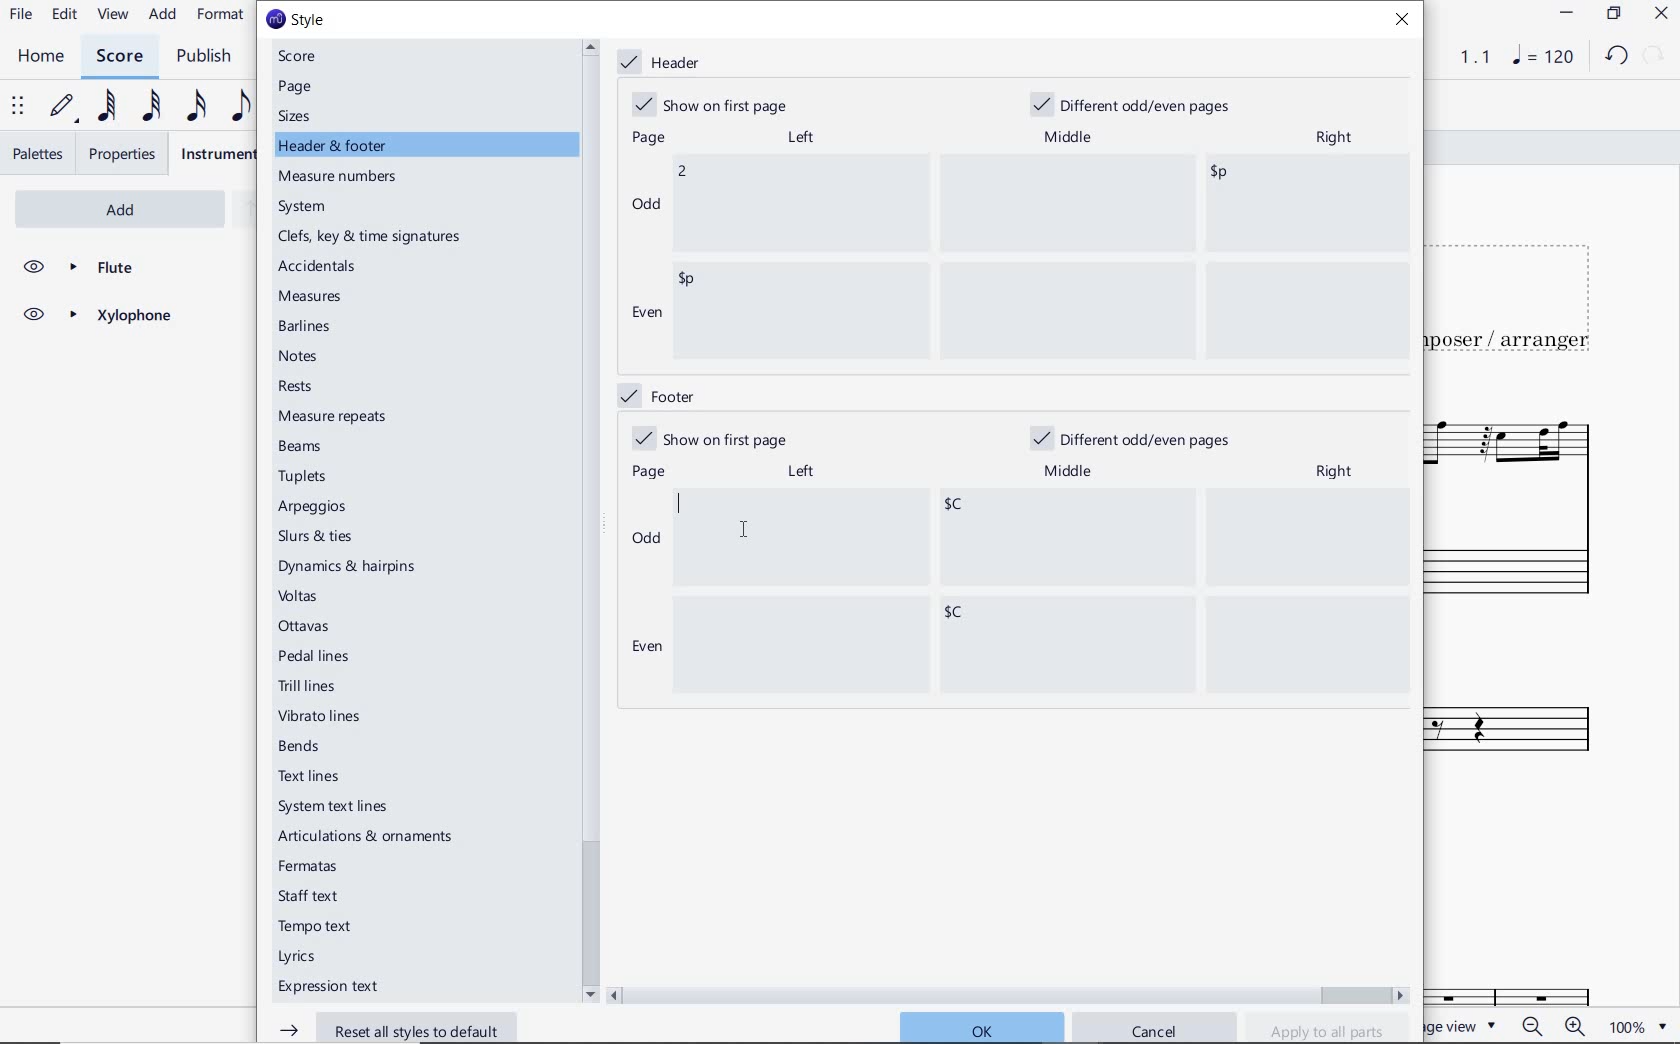 This screenshot has width=1680, height=1044. Describe the element at coordinates (1660, 13) in the screenshot. I see `CLOSE` at that location.